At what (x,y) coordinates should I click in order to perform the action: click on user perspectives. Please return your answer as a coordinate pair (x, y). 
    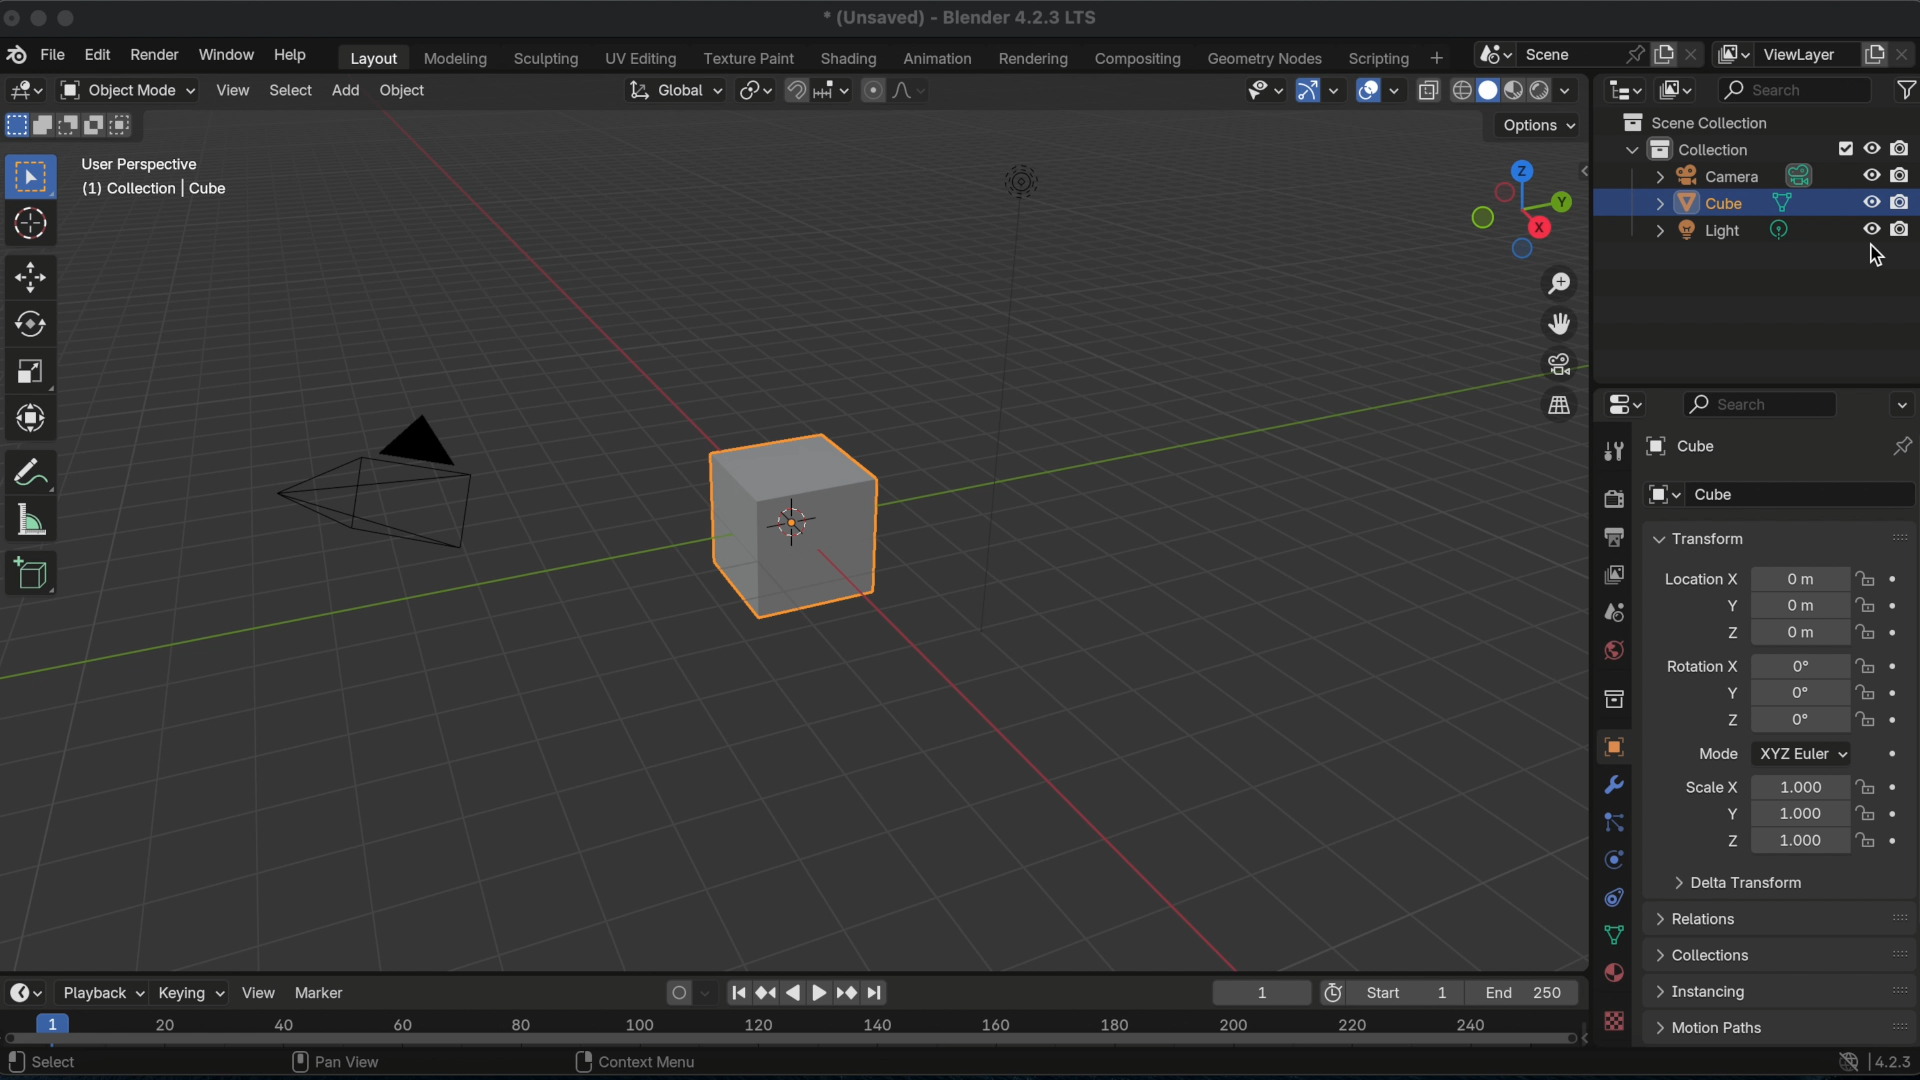
    Looking at the image, I should click on (141, 162).